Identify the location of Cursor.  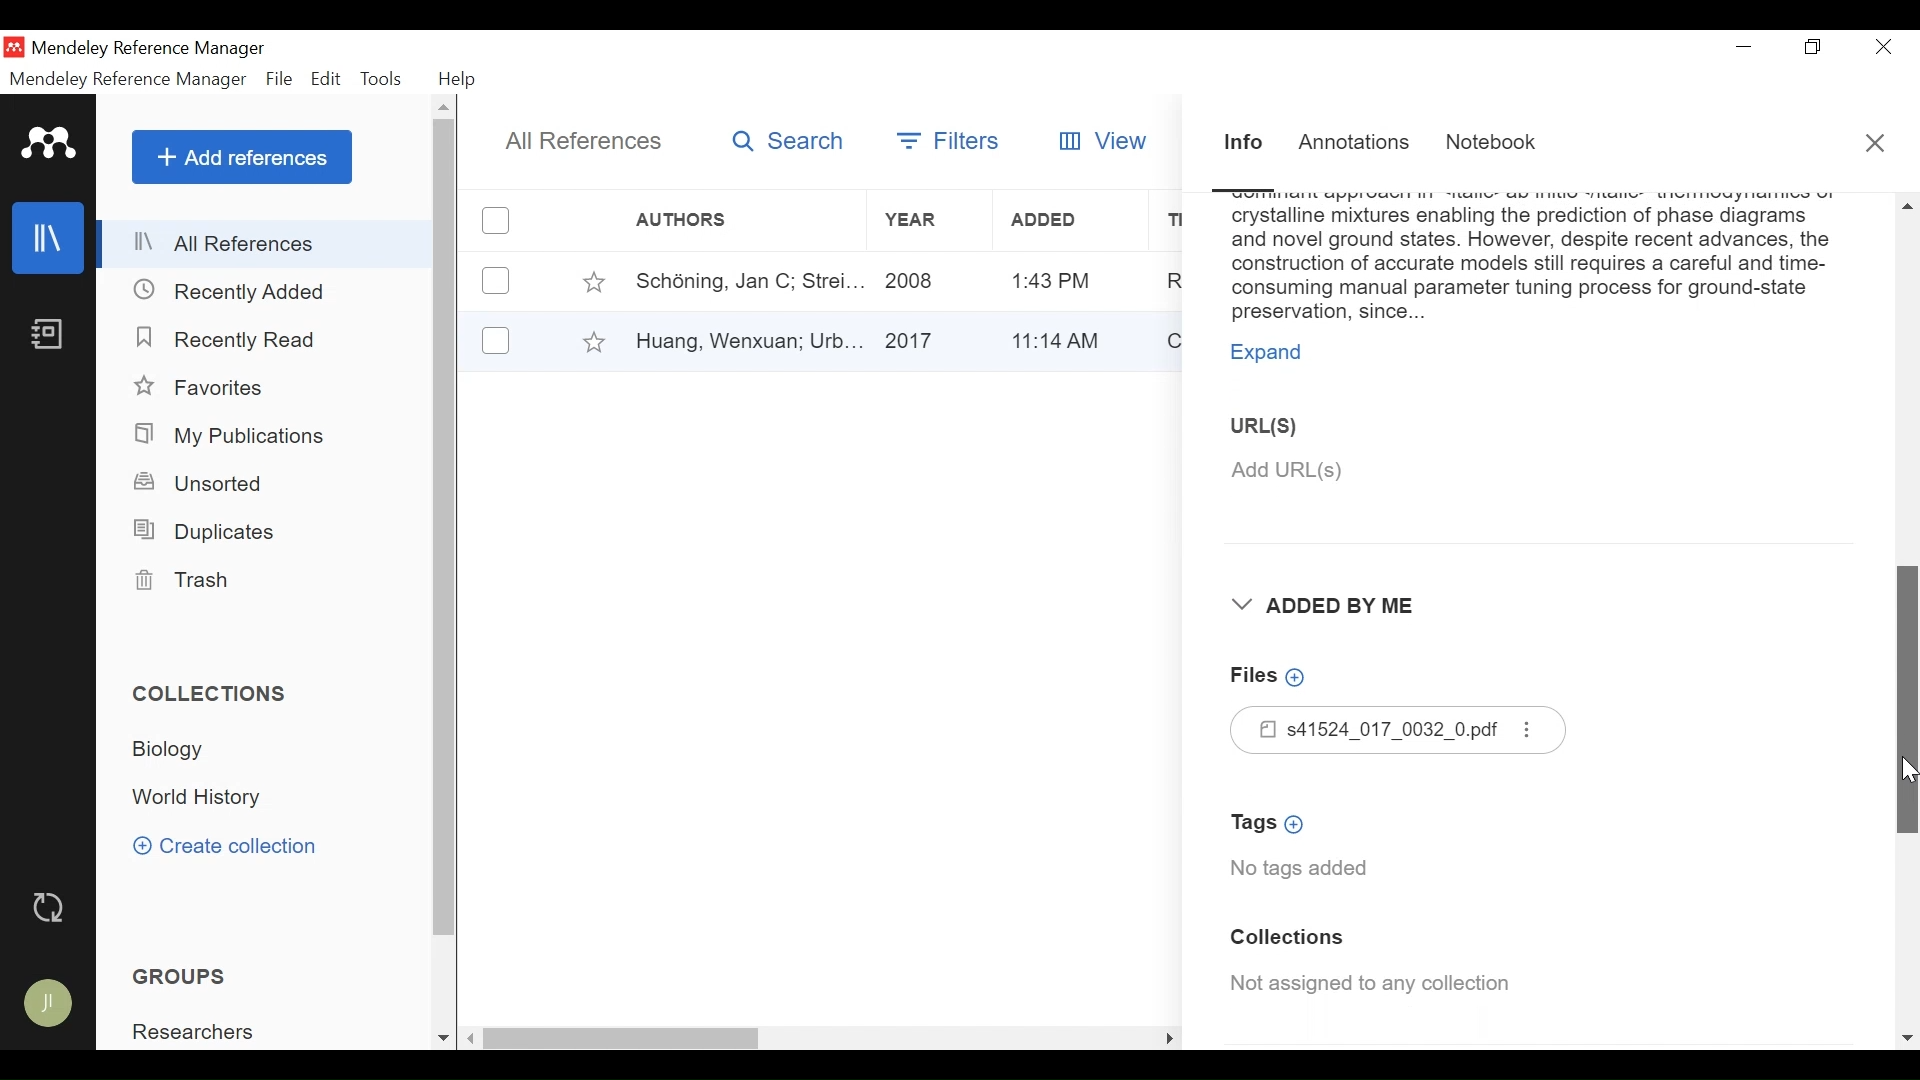
(1908, 770).